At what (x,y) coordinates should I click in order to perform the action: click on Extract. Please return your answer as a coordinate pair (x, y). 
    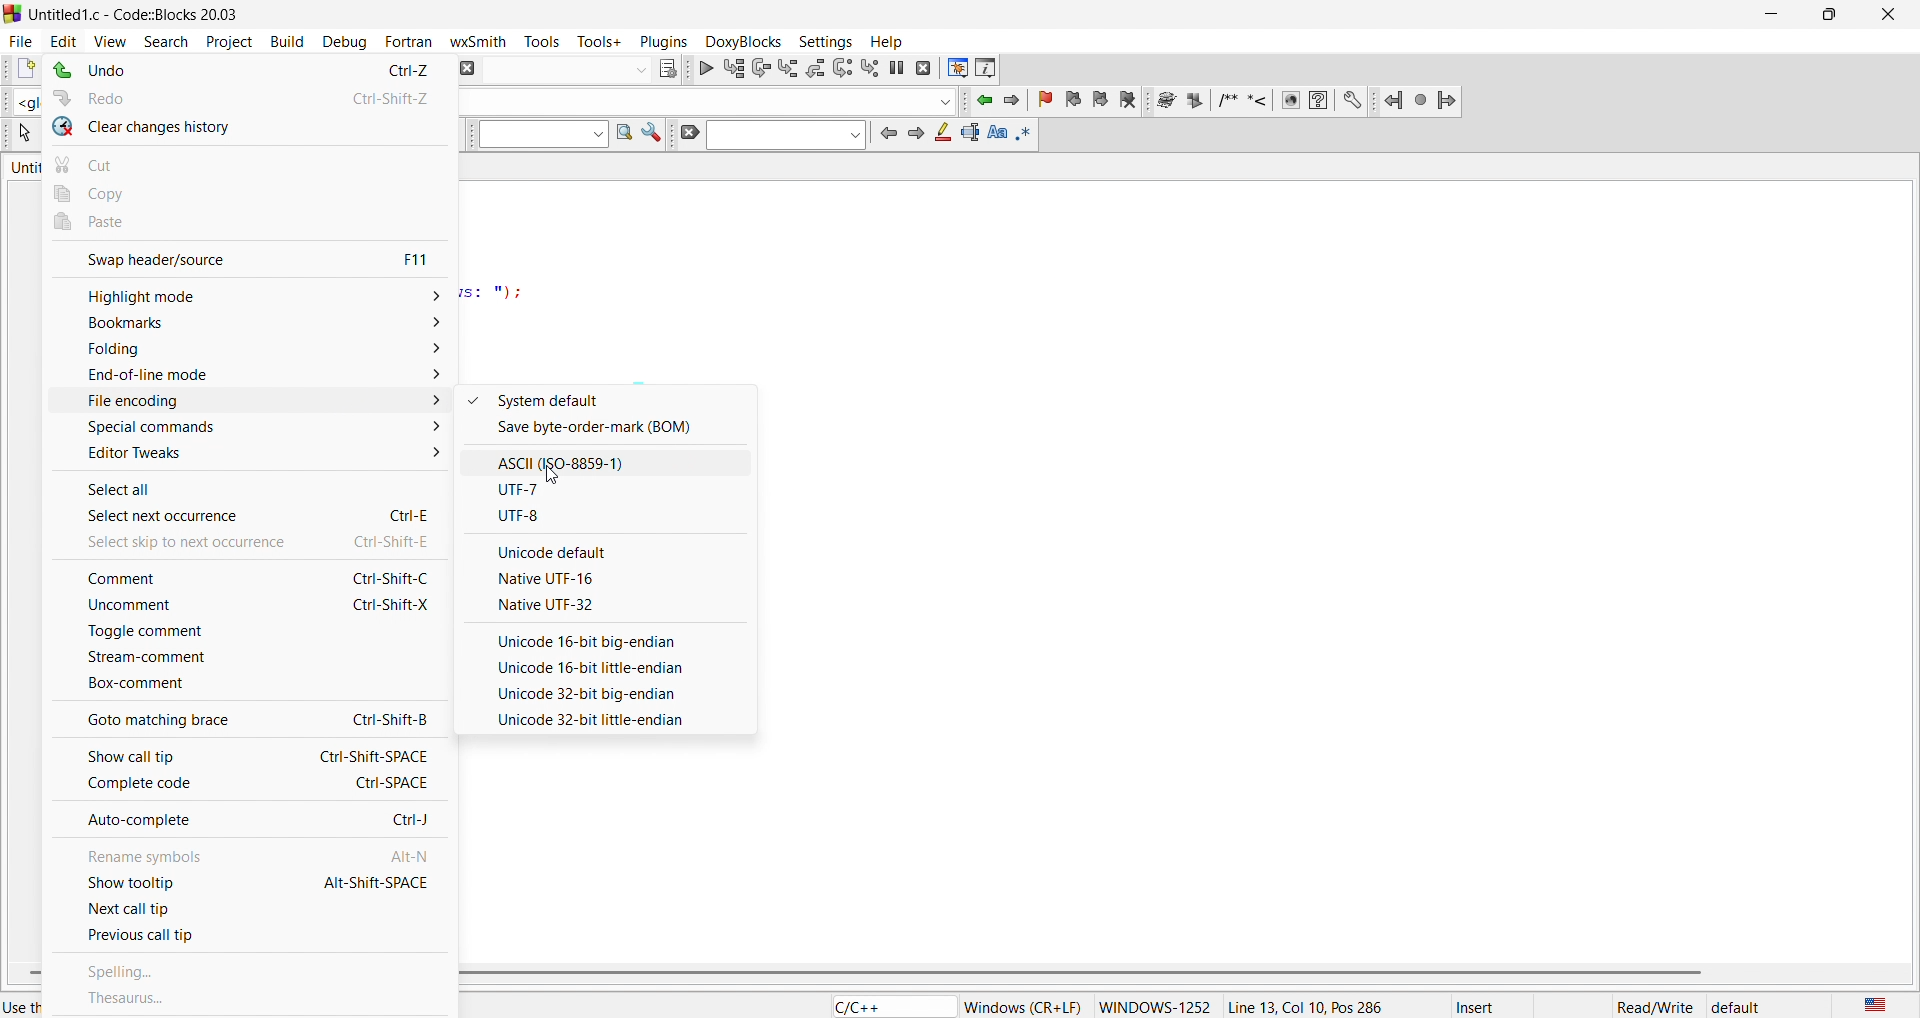
    Looking at the image, I should click on (1193, 102).